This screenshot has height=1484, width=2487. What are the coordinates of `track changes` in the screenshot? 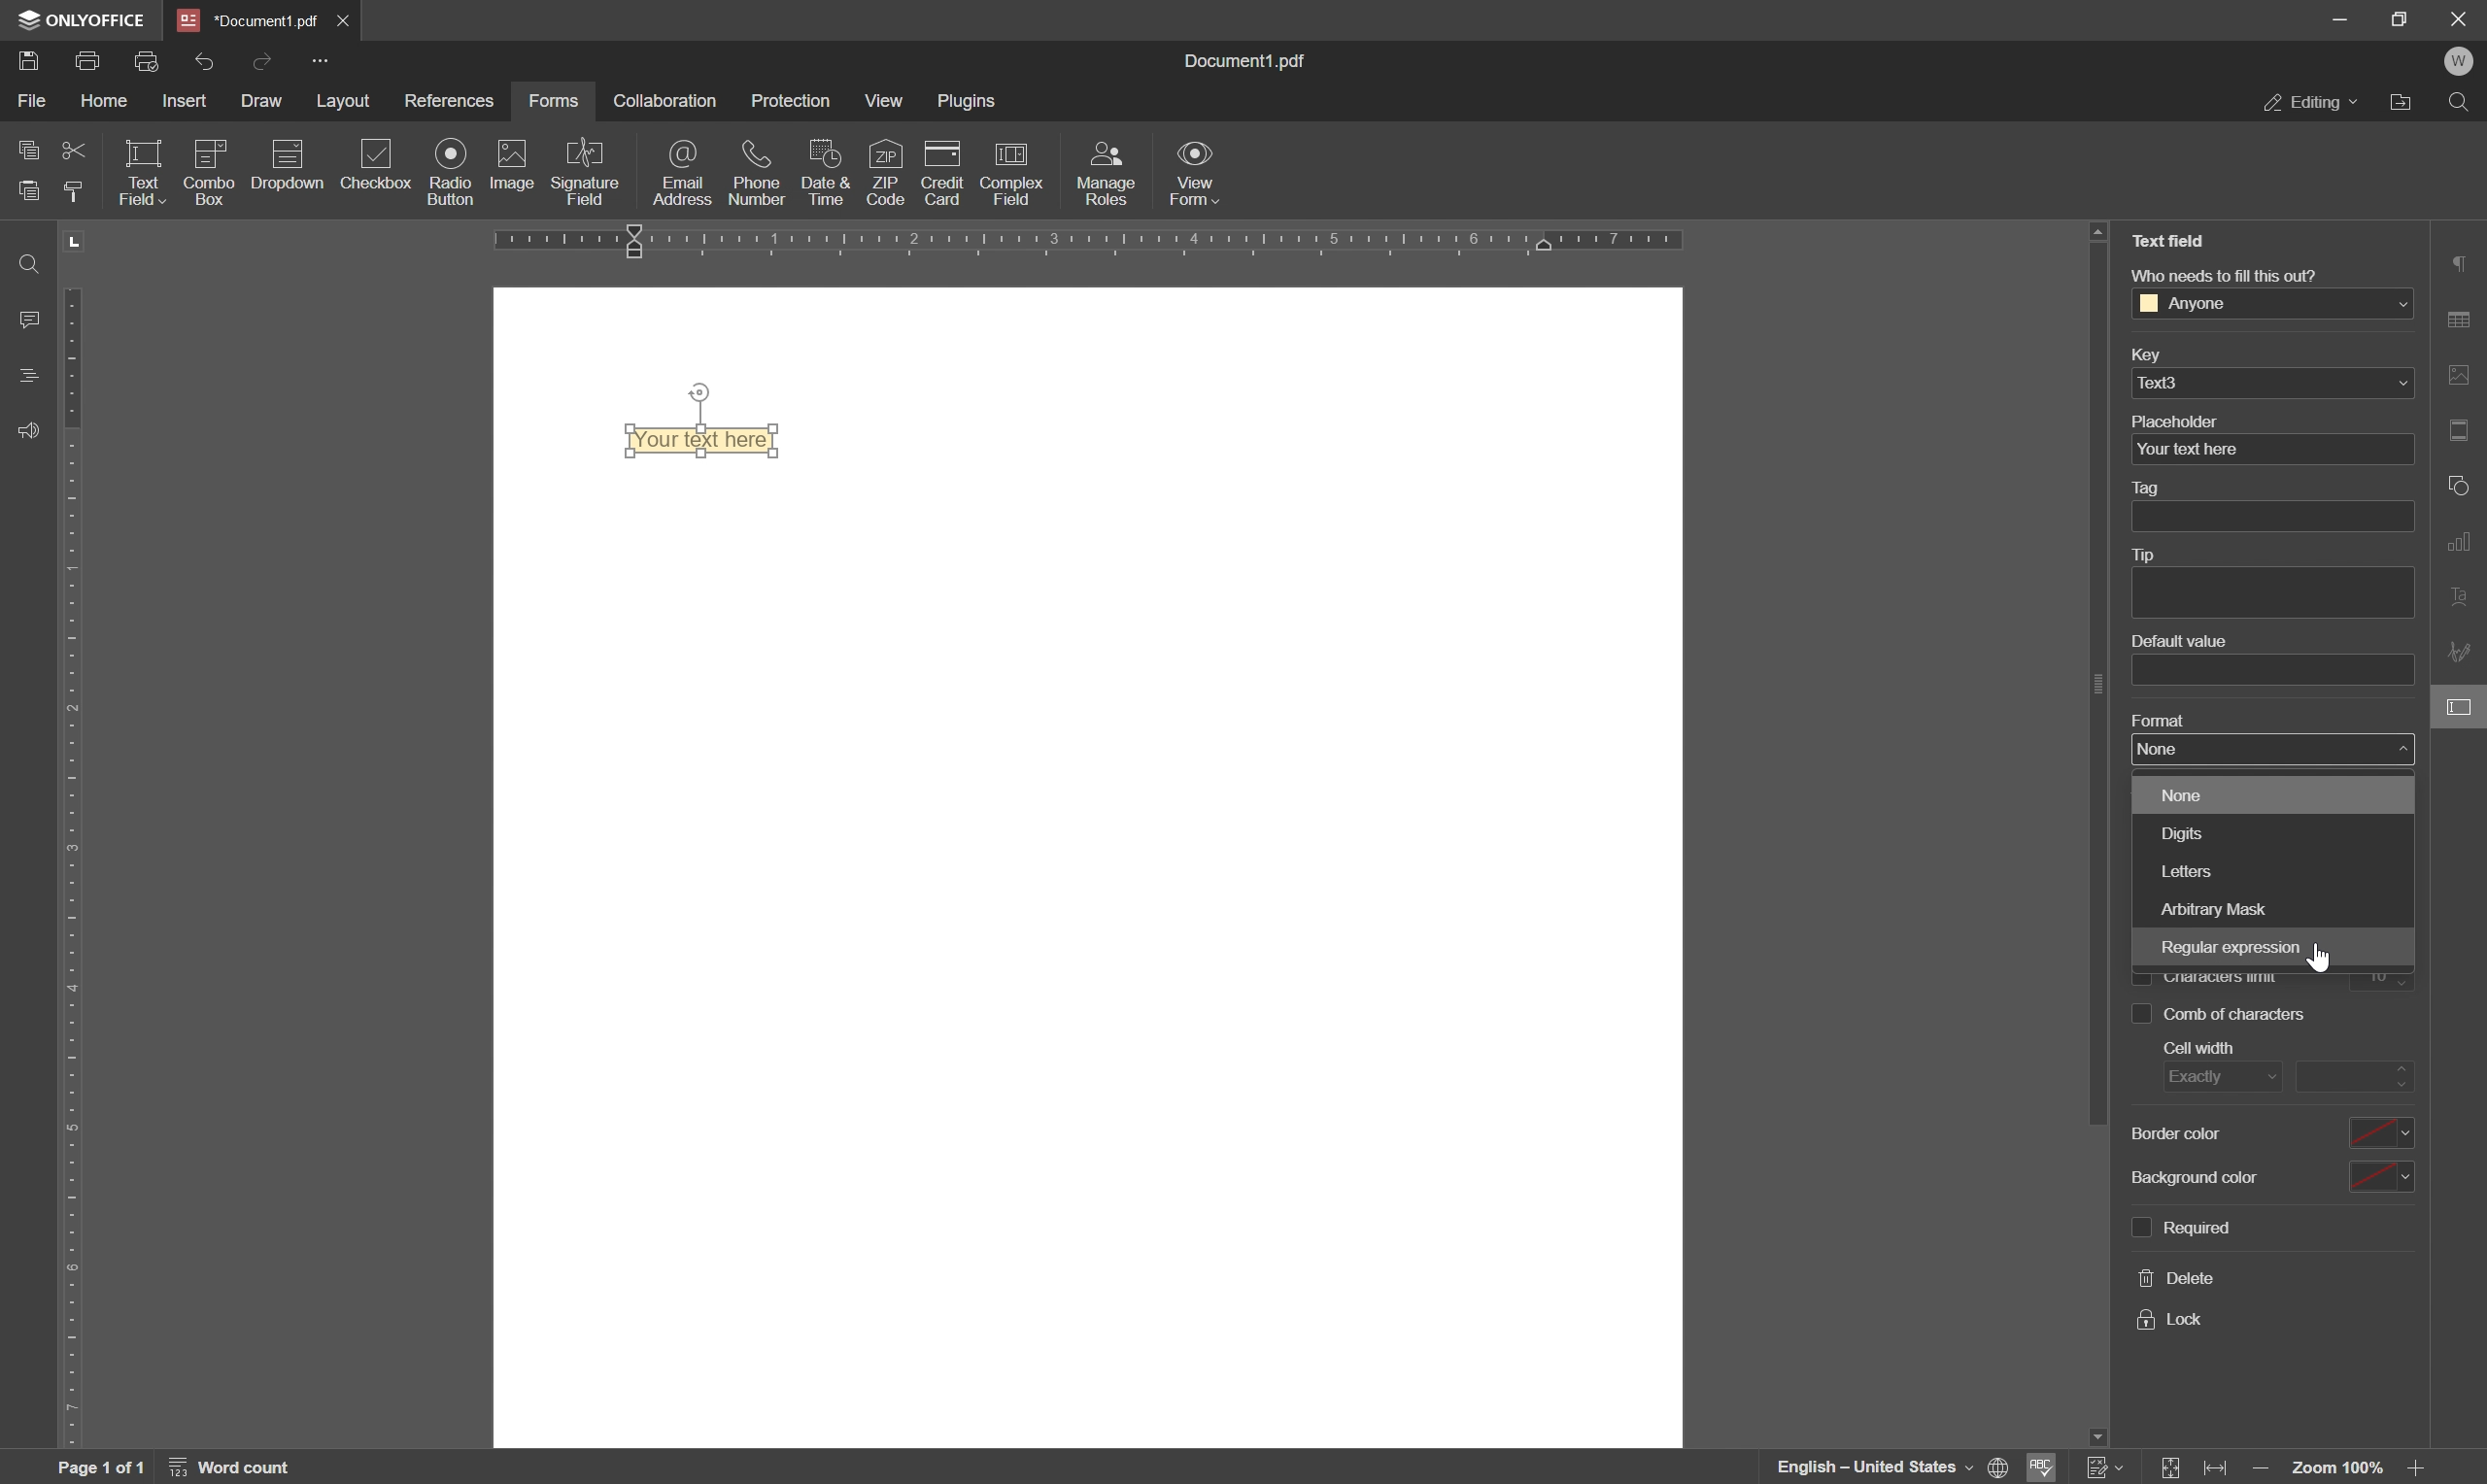 It's located at (2105, 1468).